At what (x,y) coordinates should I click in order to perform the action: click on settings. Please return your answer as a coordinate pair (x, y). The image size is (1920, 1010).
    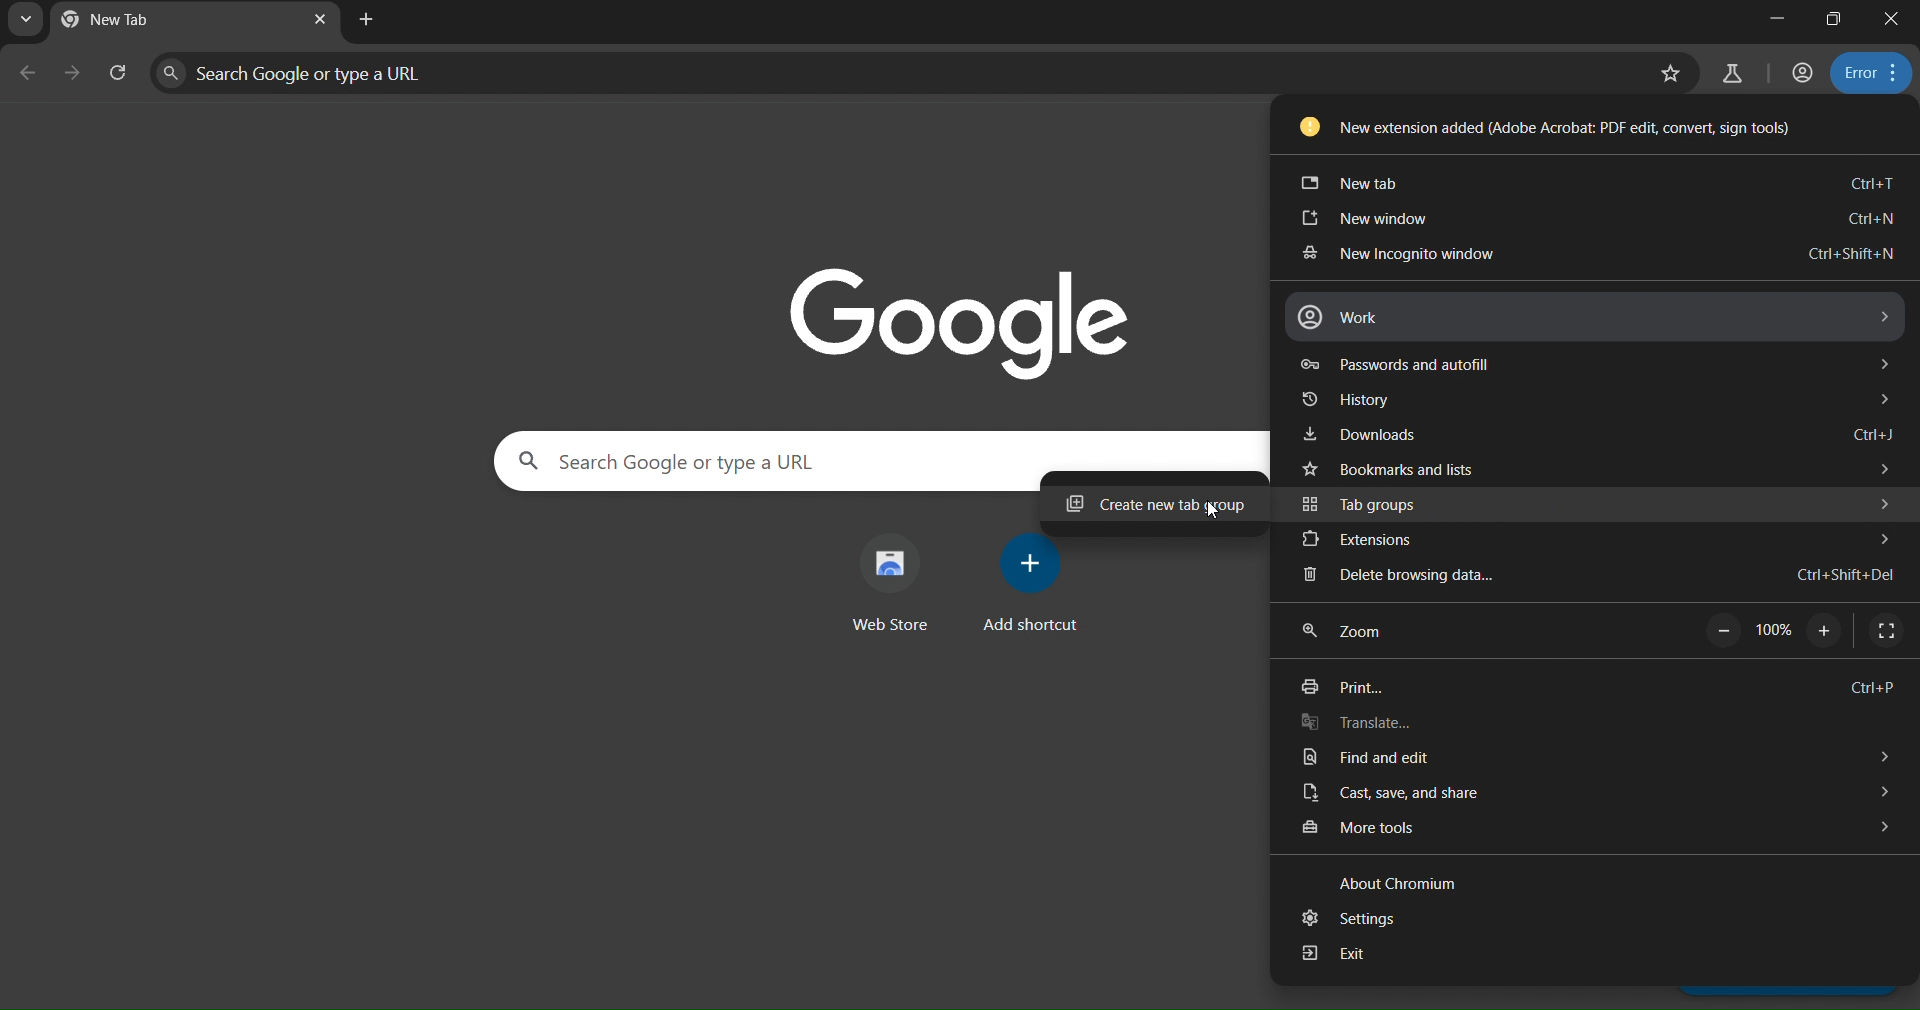
    Looking at the image, I should click on (1598, 918).